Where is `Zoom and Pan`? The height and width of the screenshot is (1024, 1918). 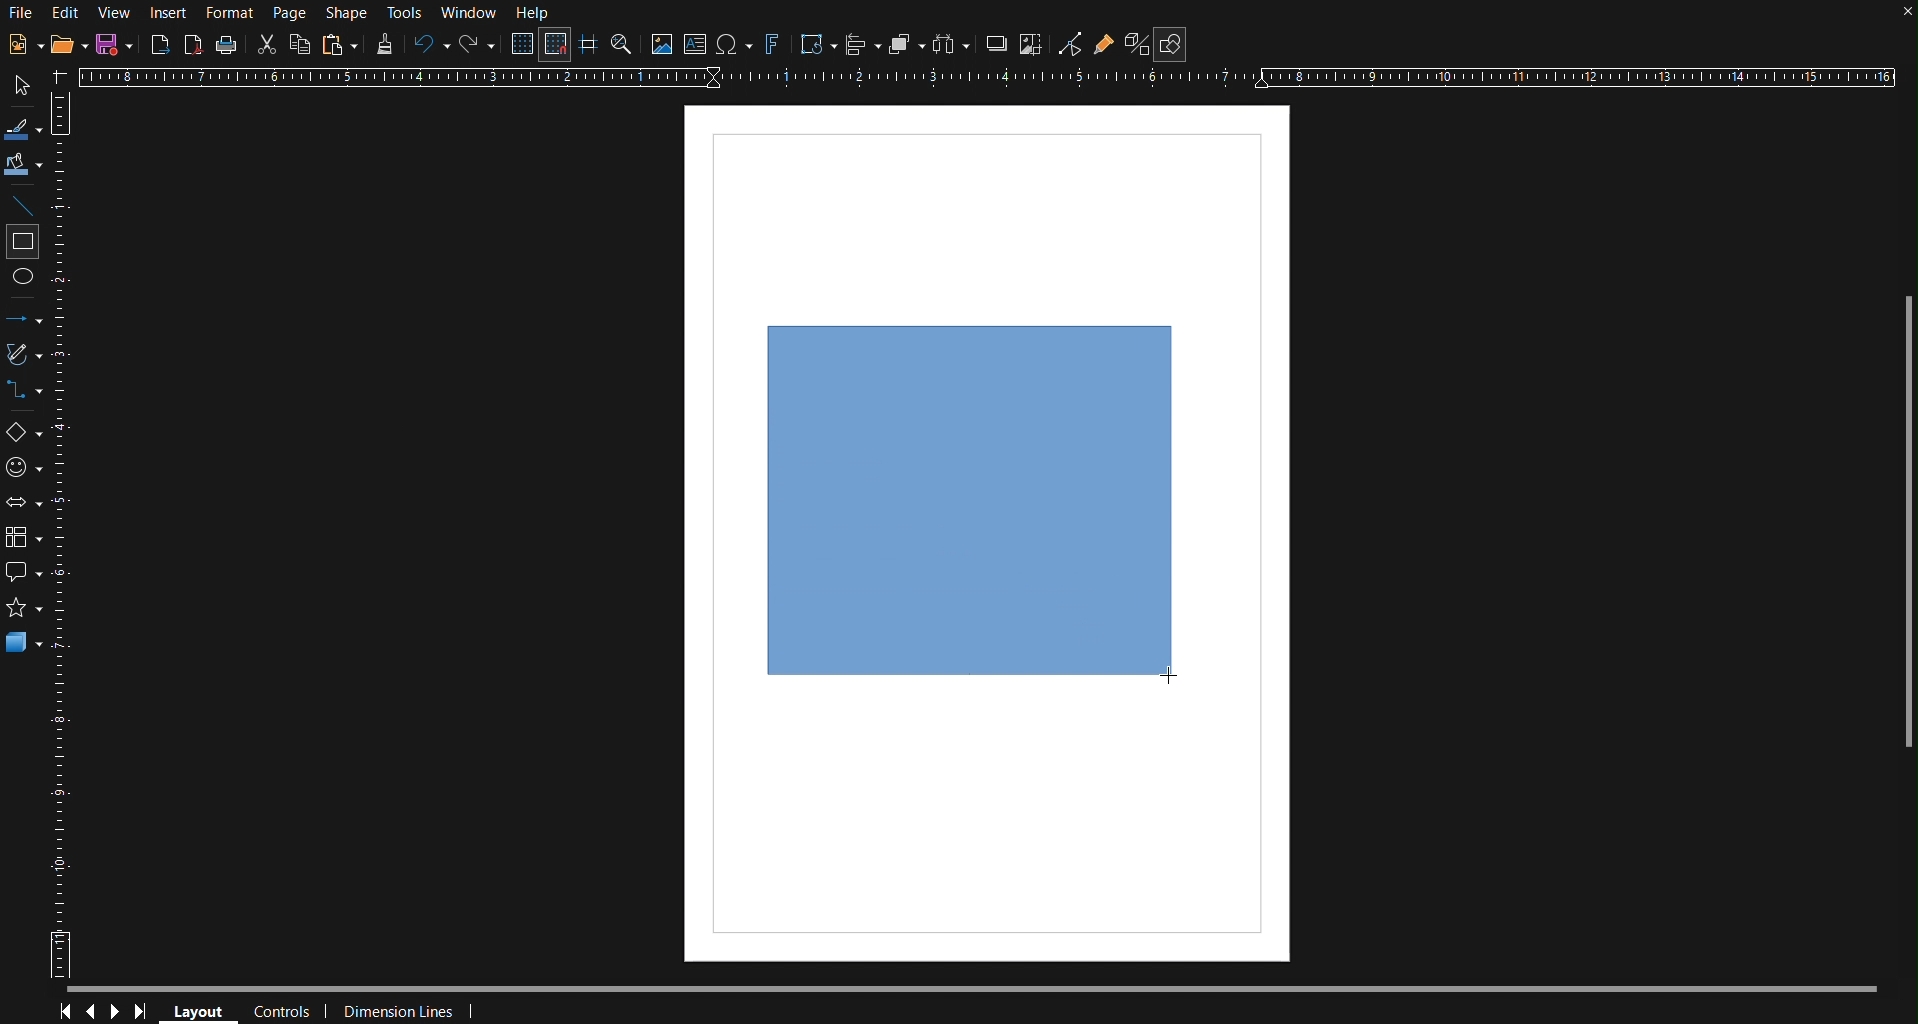
Zoom and Pan is located at coordinates (622, 43).